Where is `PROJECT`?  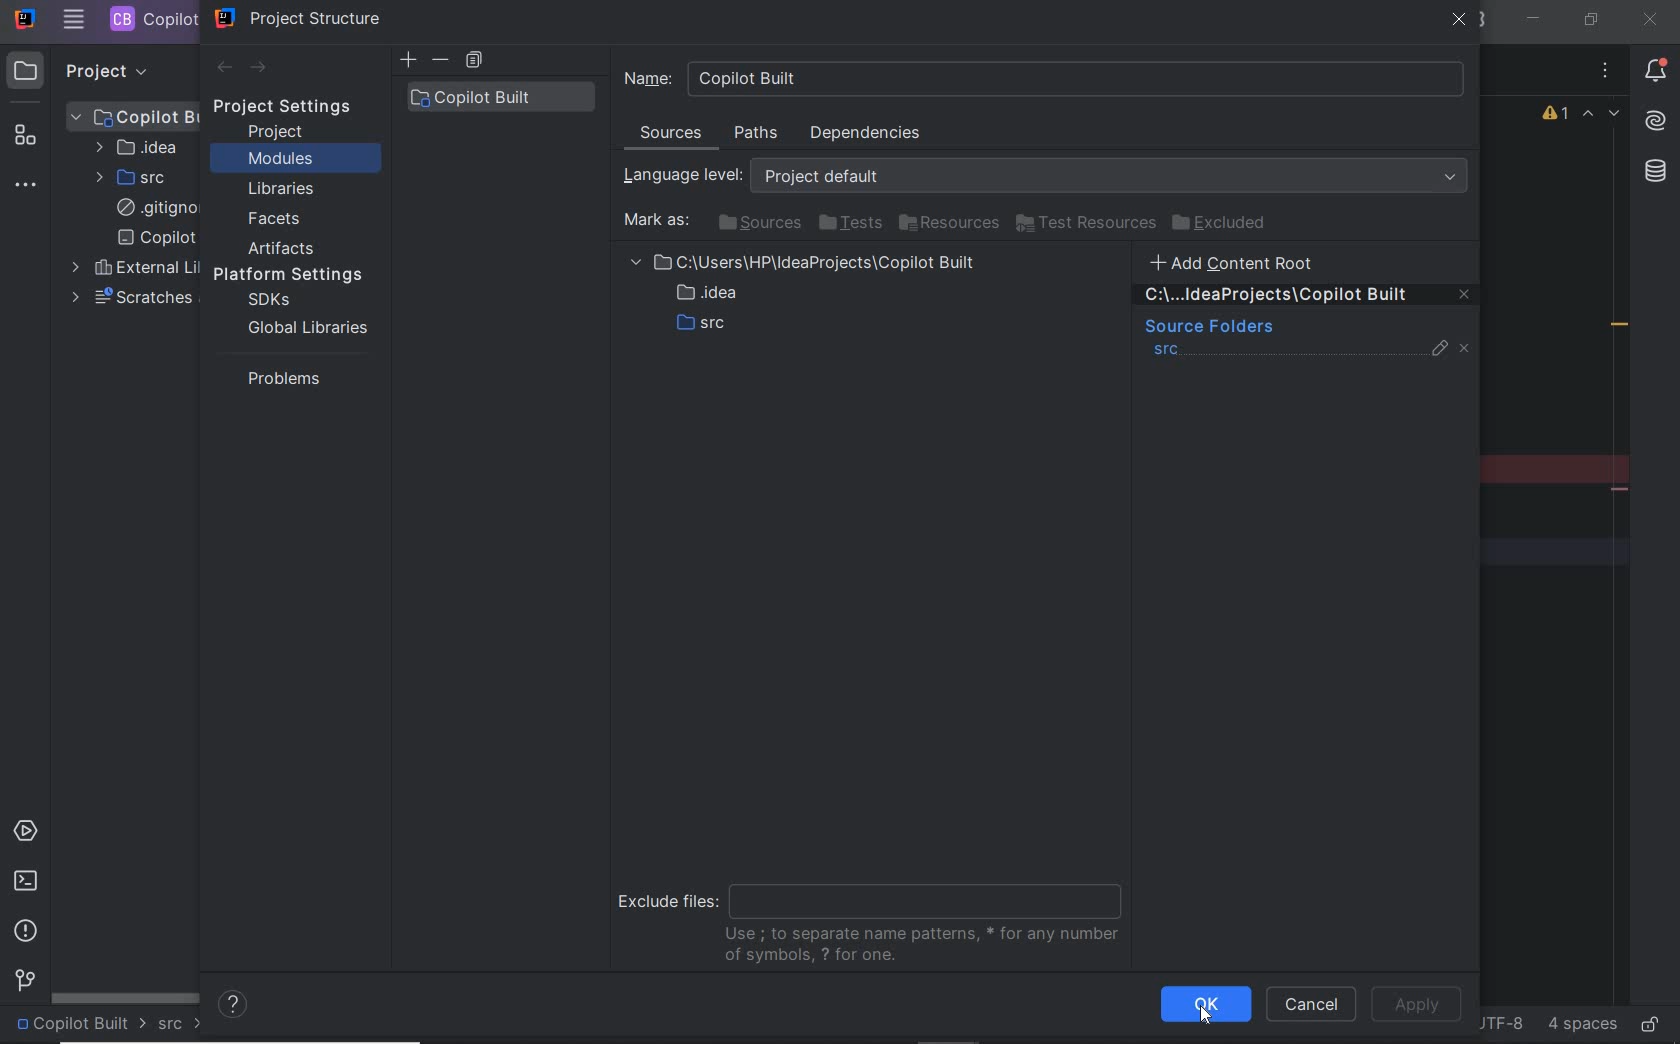
PROJECT is located at coordinates (89, 70).